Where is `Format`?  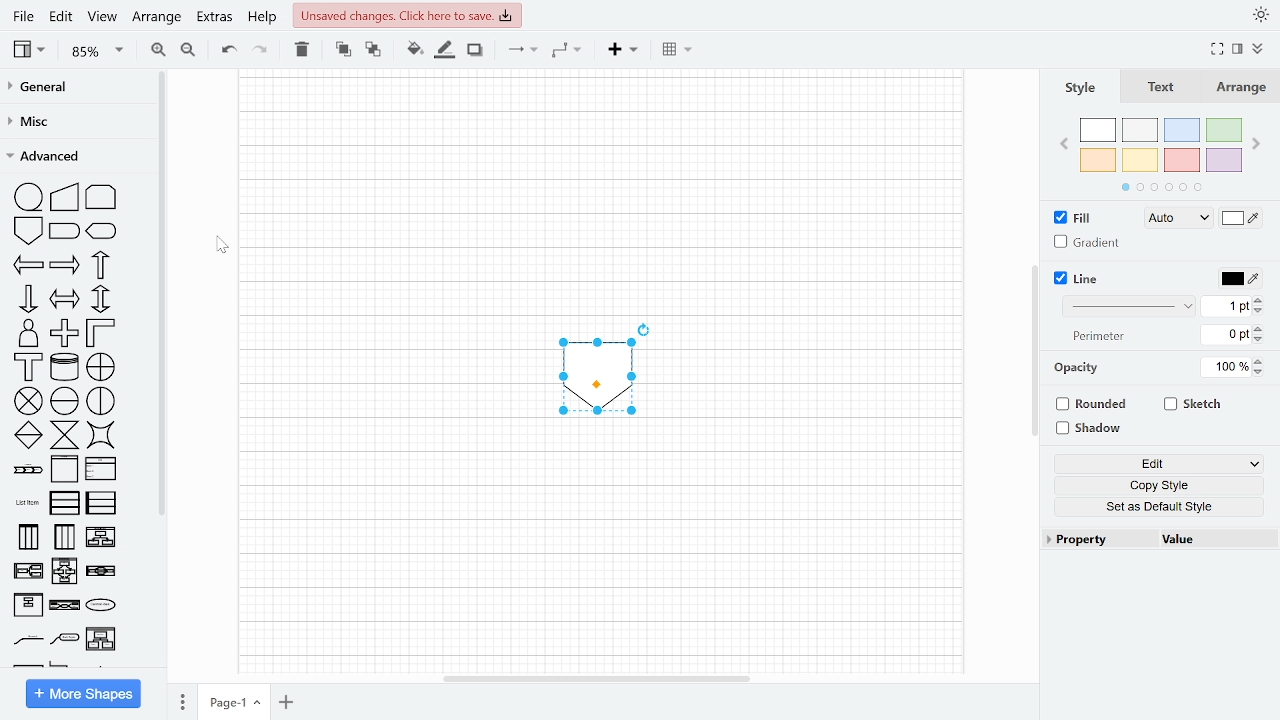 Format is located at coordinates (1241, 51).